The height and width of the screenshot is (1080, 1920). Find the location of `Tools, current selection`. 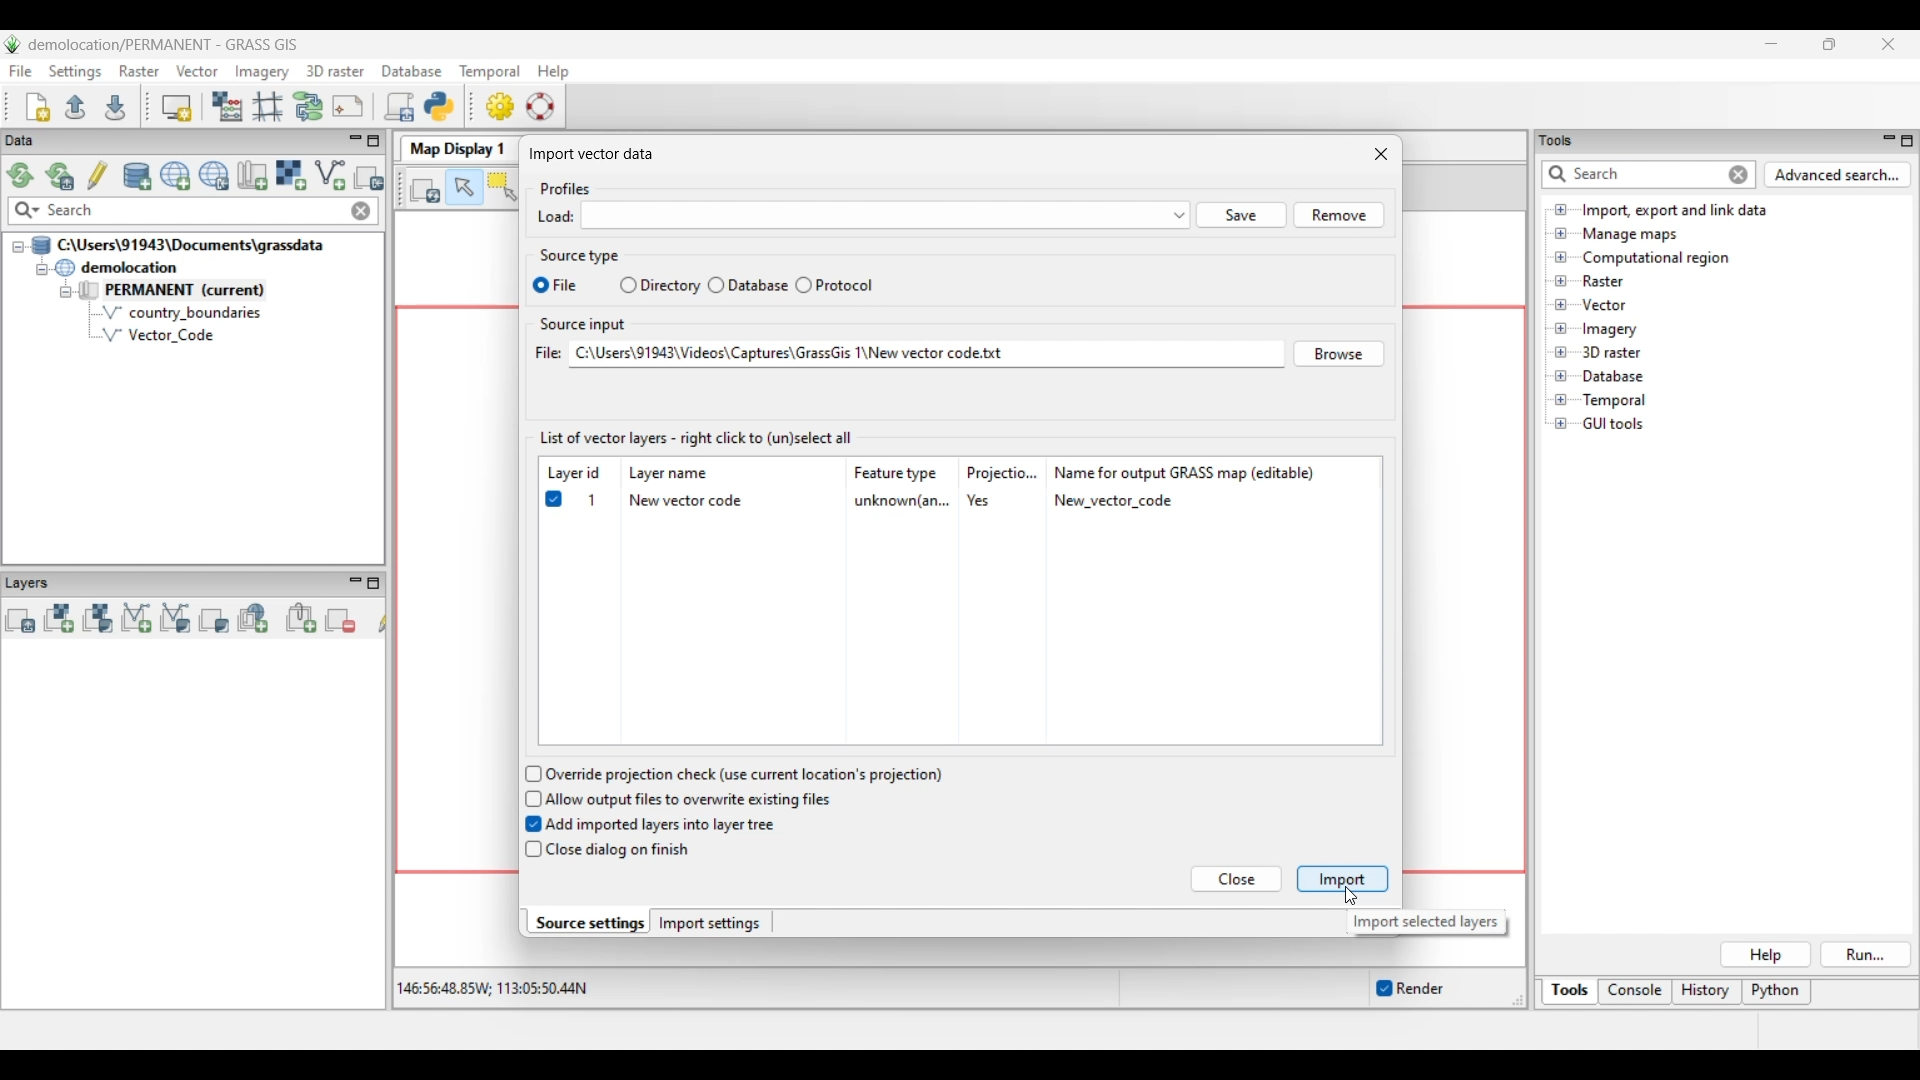

Tools, current selection is located at coordinates (1571, 992).